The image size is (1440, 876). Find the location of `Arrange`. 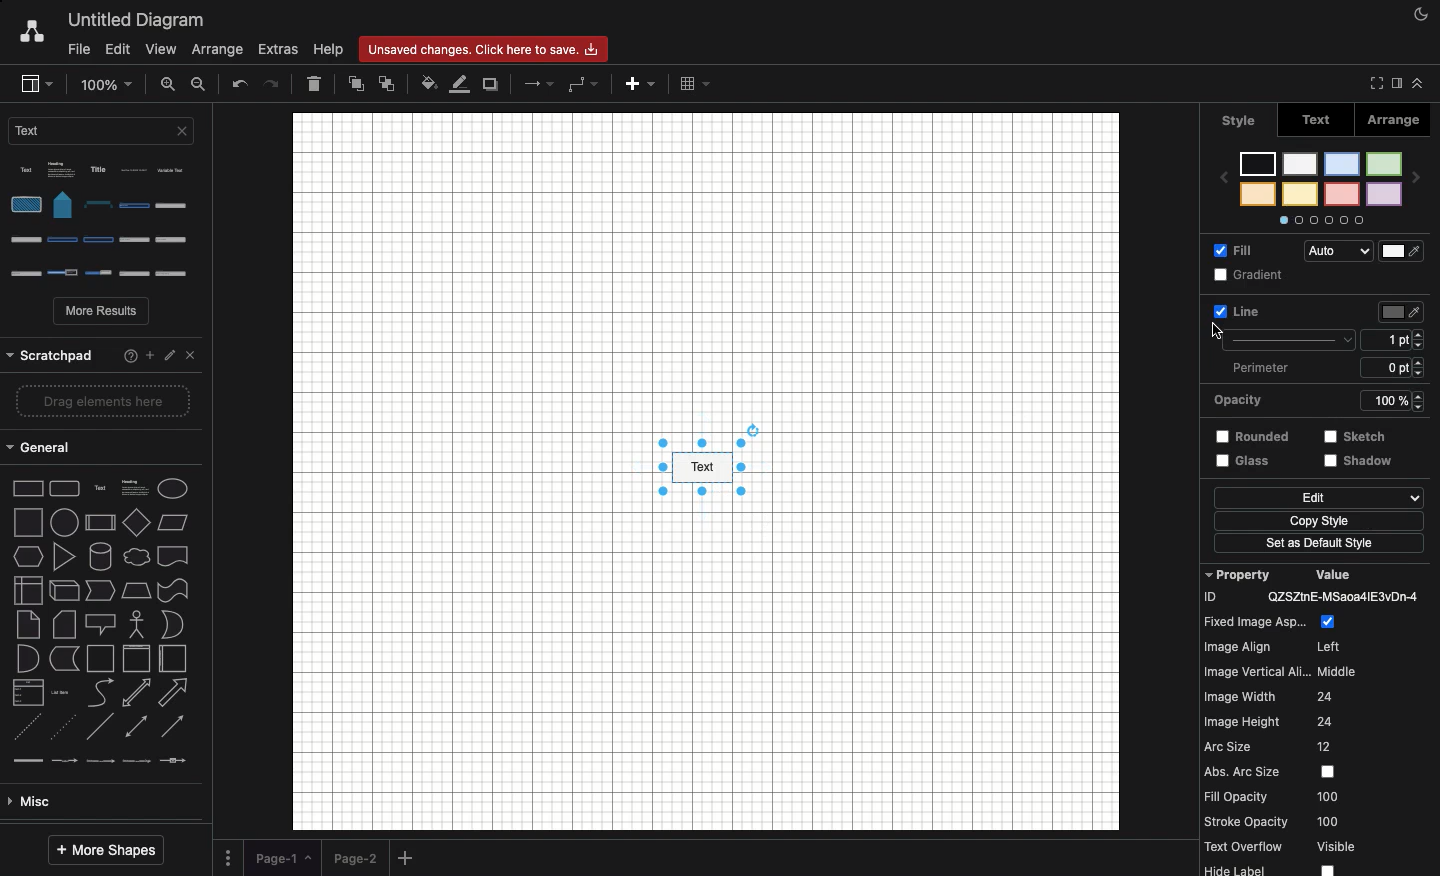

Arrange is located at coordinates (1396, 123).